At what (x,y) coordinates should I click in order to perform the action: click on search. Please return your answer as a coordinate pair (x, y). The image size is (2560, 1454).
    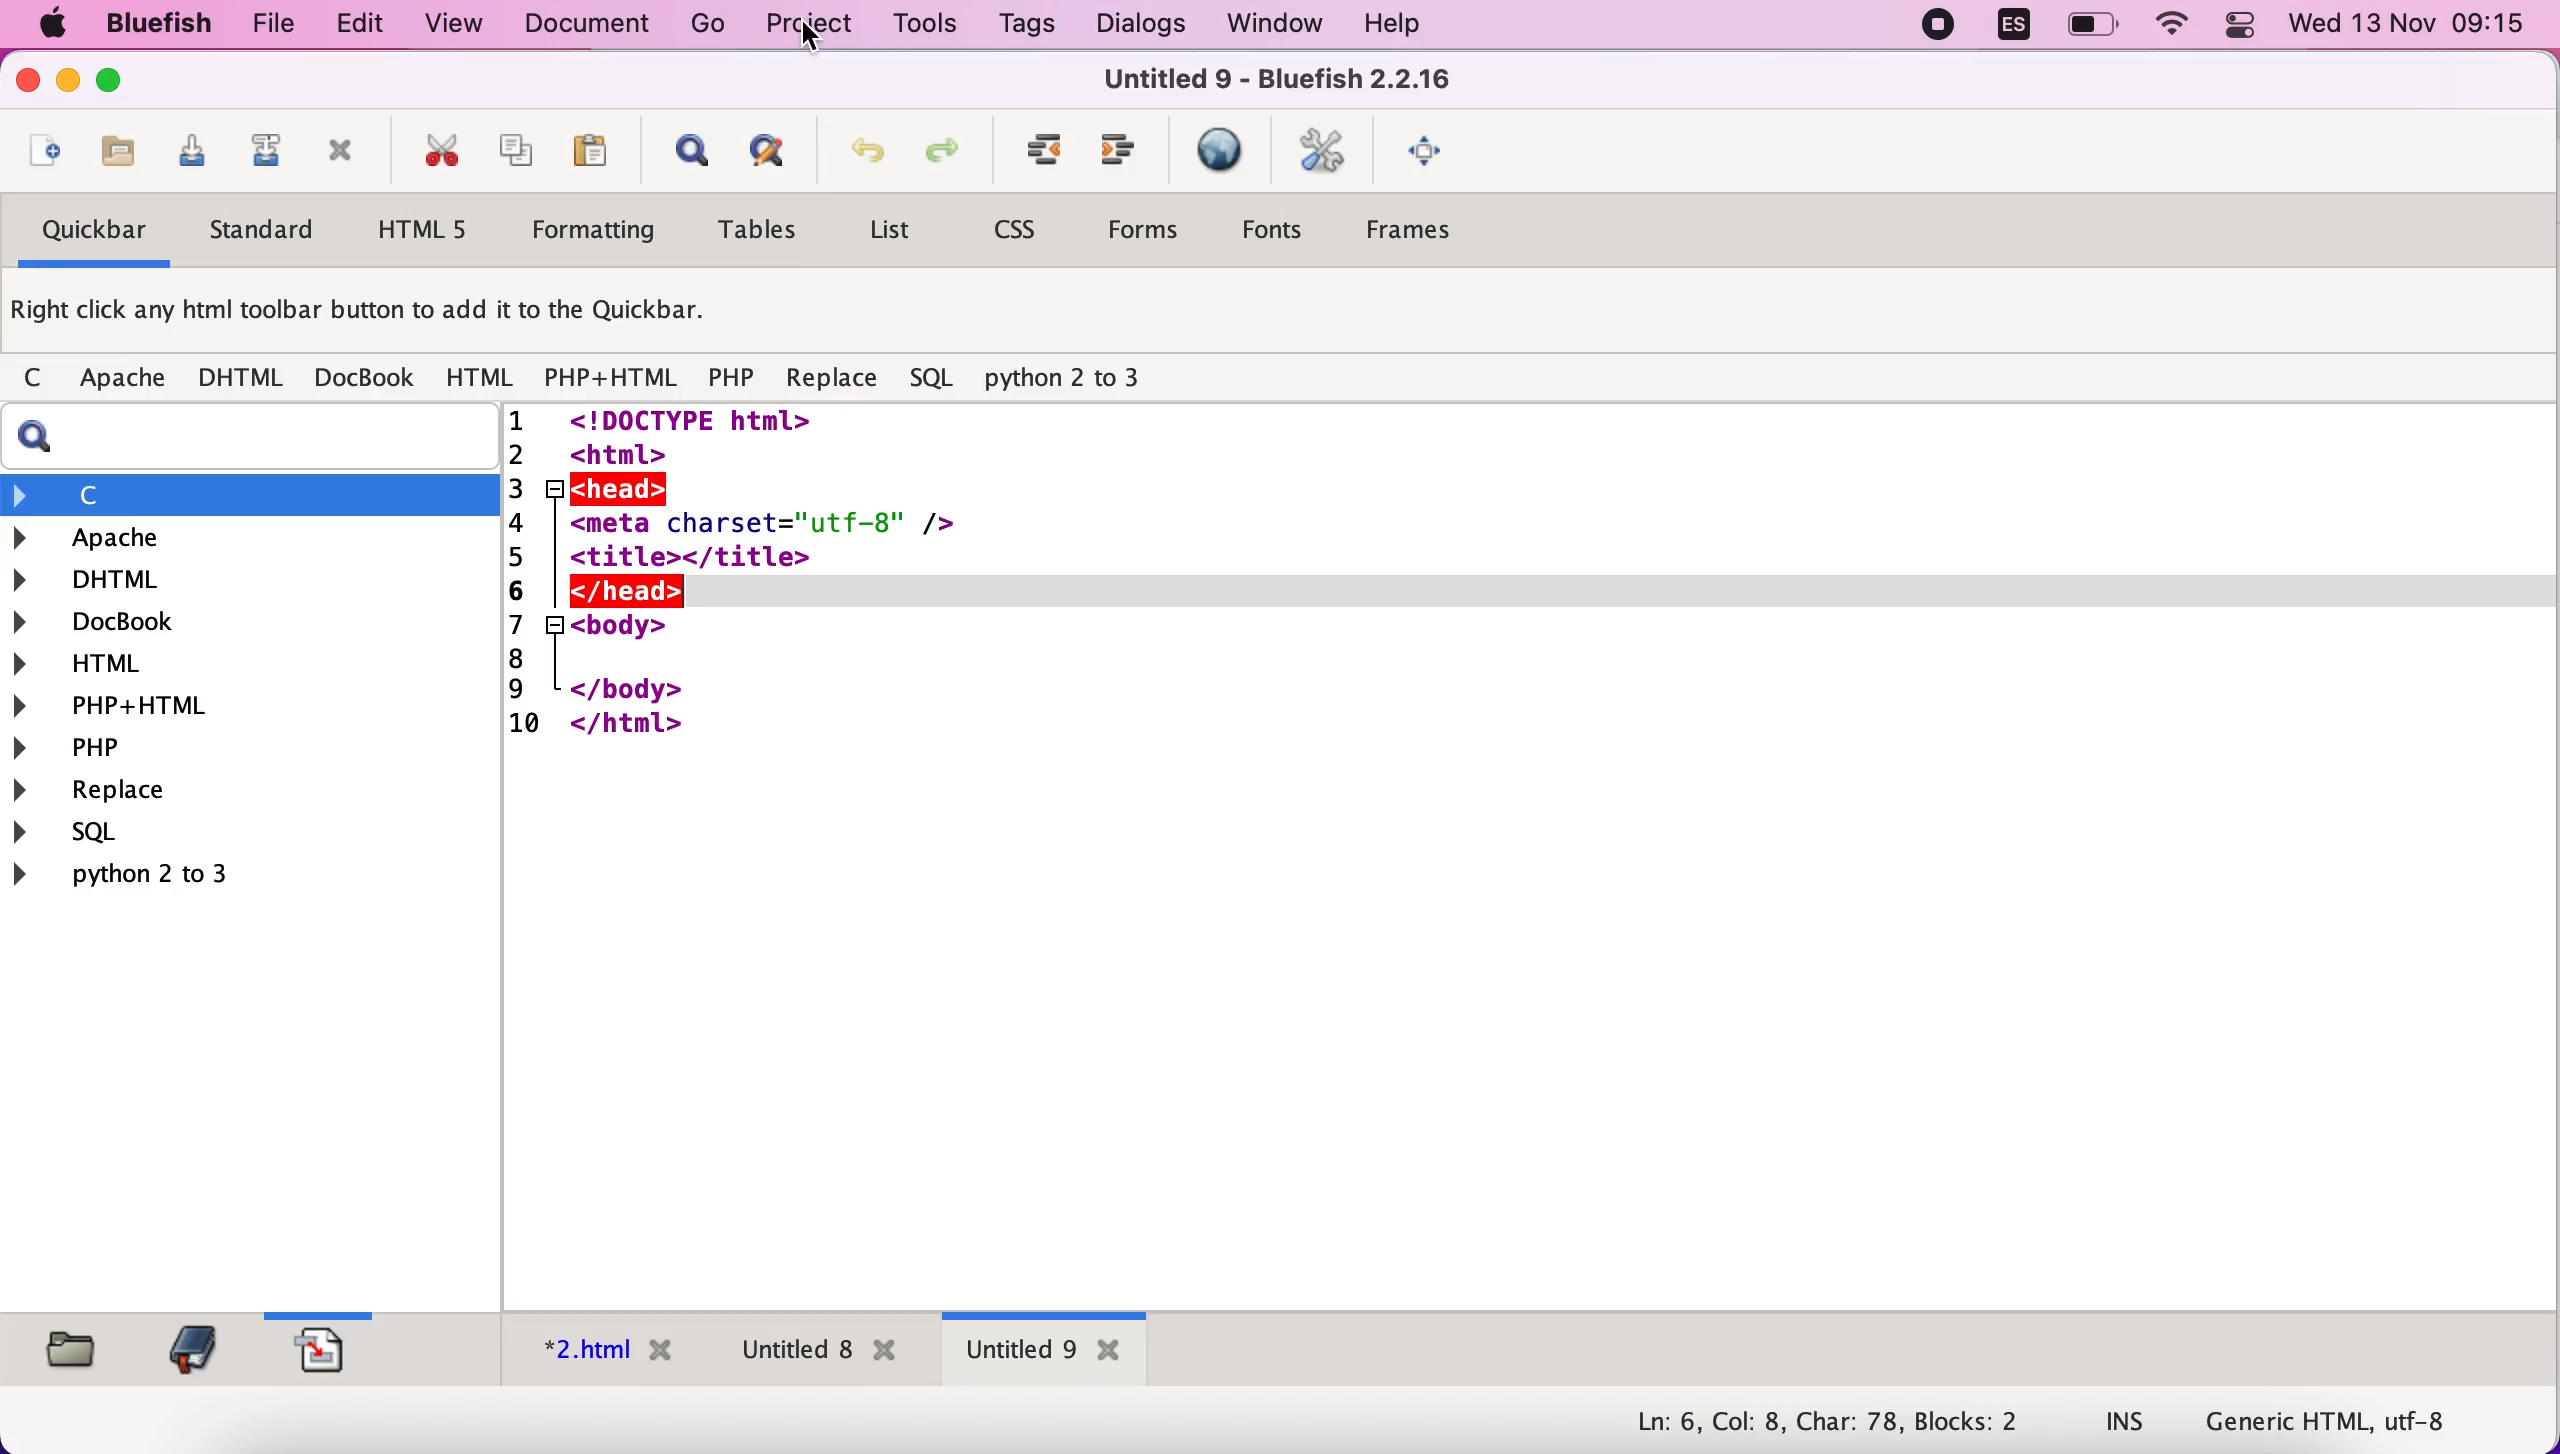
    Looking at the image, I should click on (259, 437).